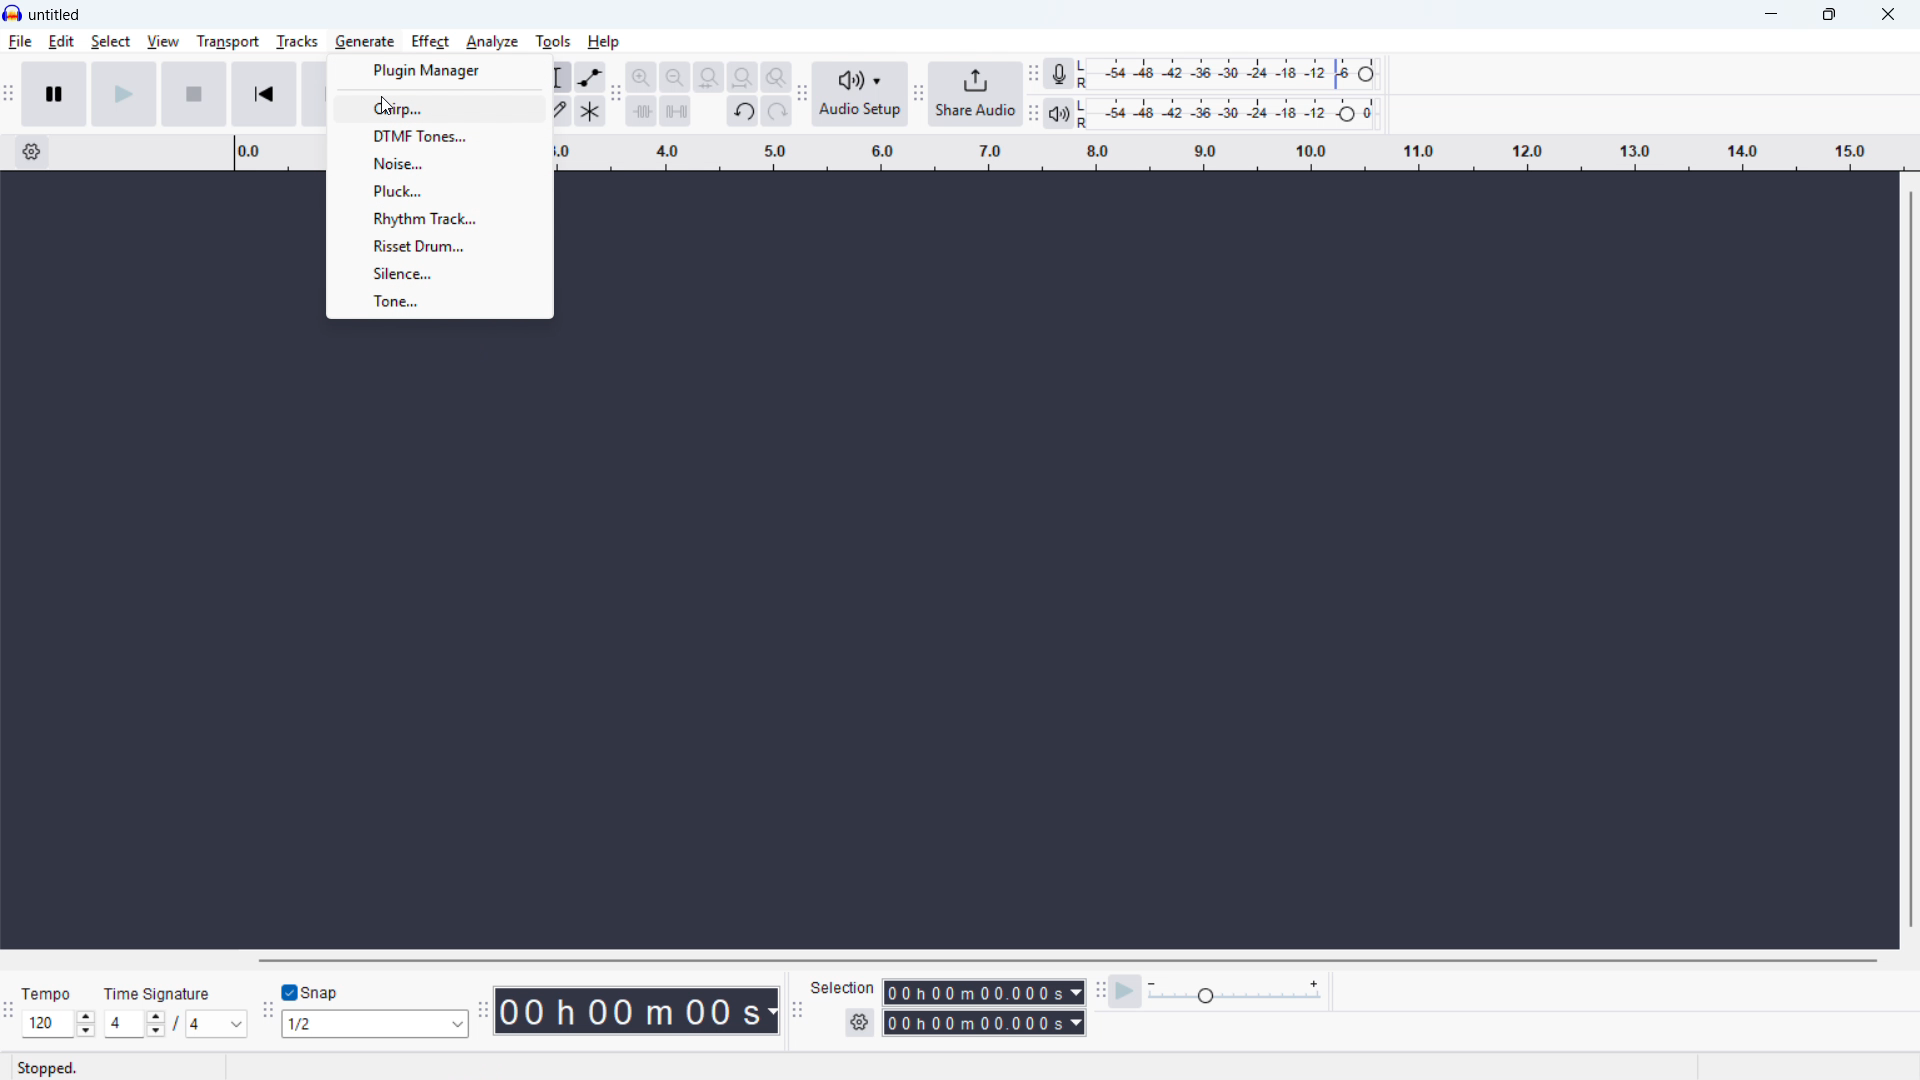  Describe the element at coordinates (442, 70) in the screenshot. I see `Plugin manager ` at that location.